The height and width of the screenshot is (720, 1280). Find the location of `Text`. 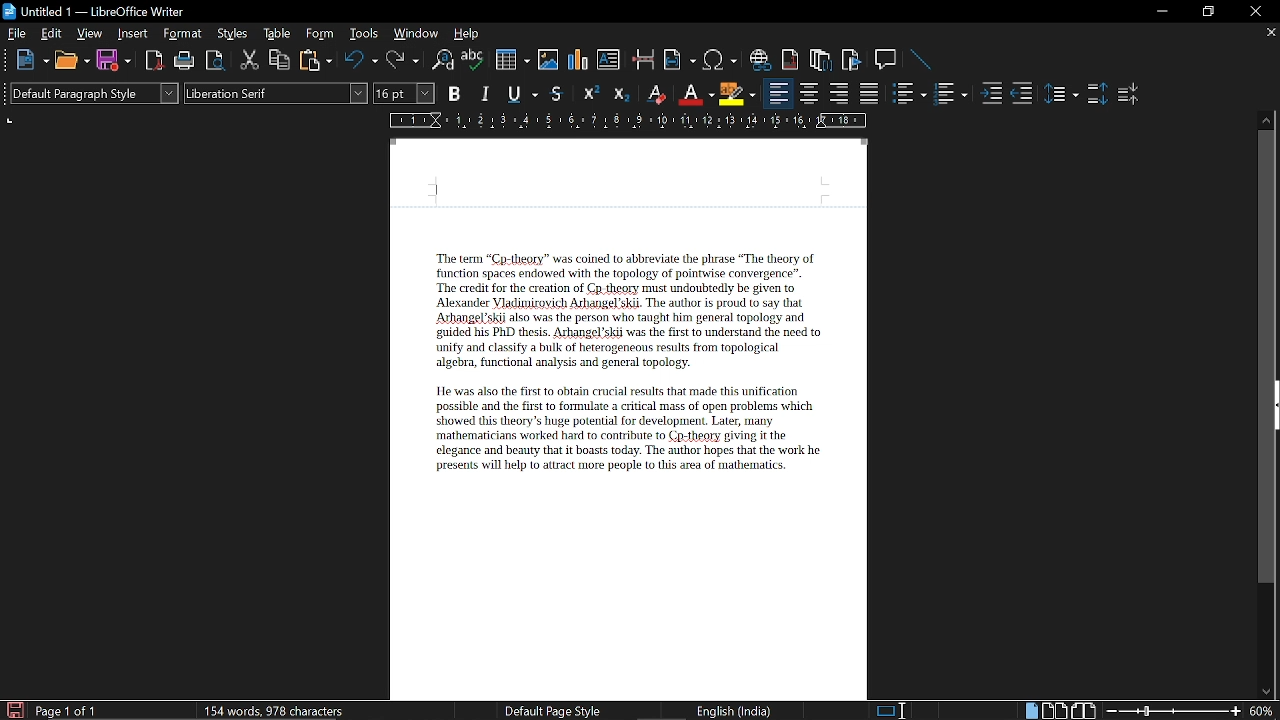

Text is located at coordinates (616, 364).